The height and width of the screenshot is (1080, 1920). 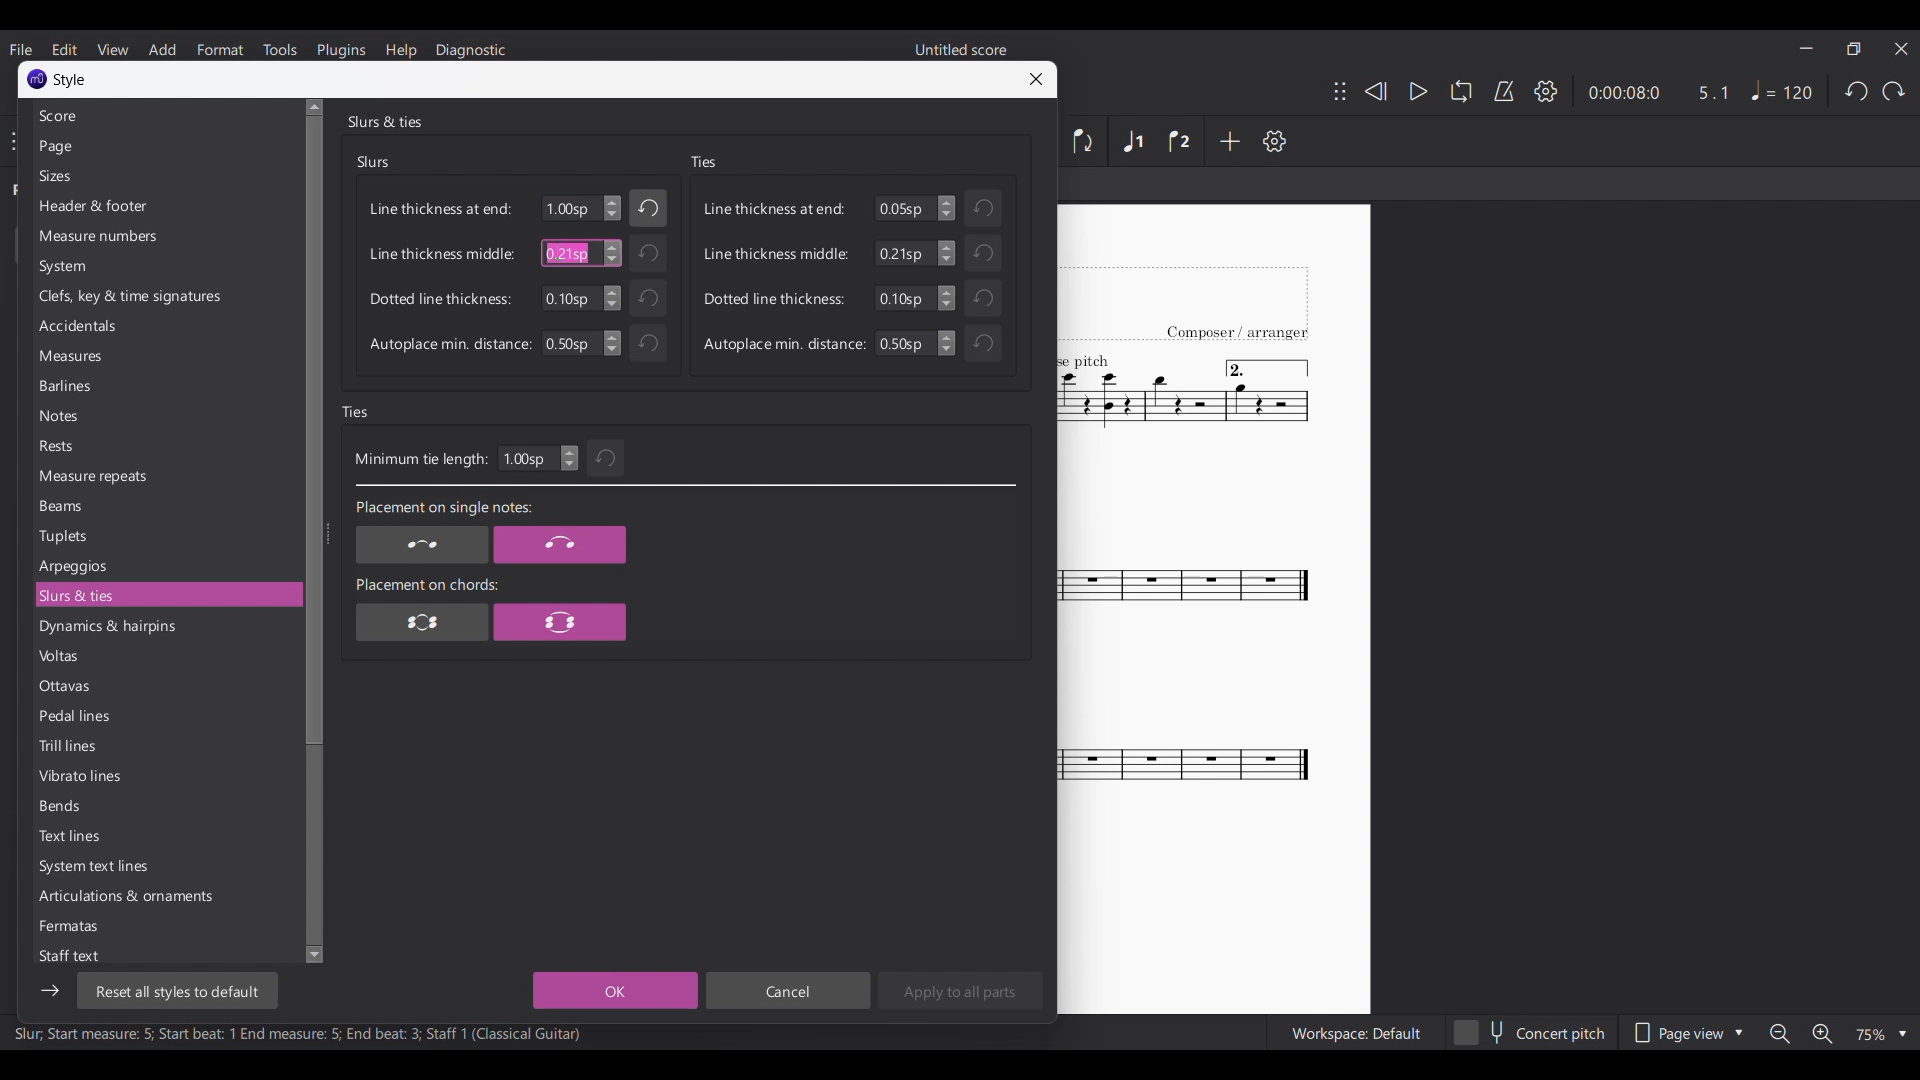 I want to click on 1.00sp, so click(x=569, y=209).